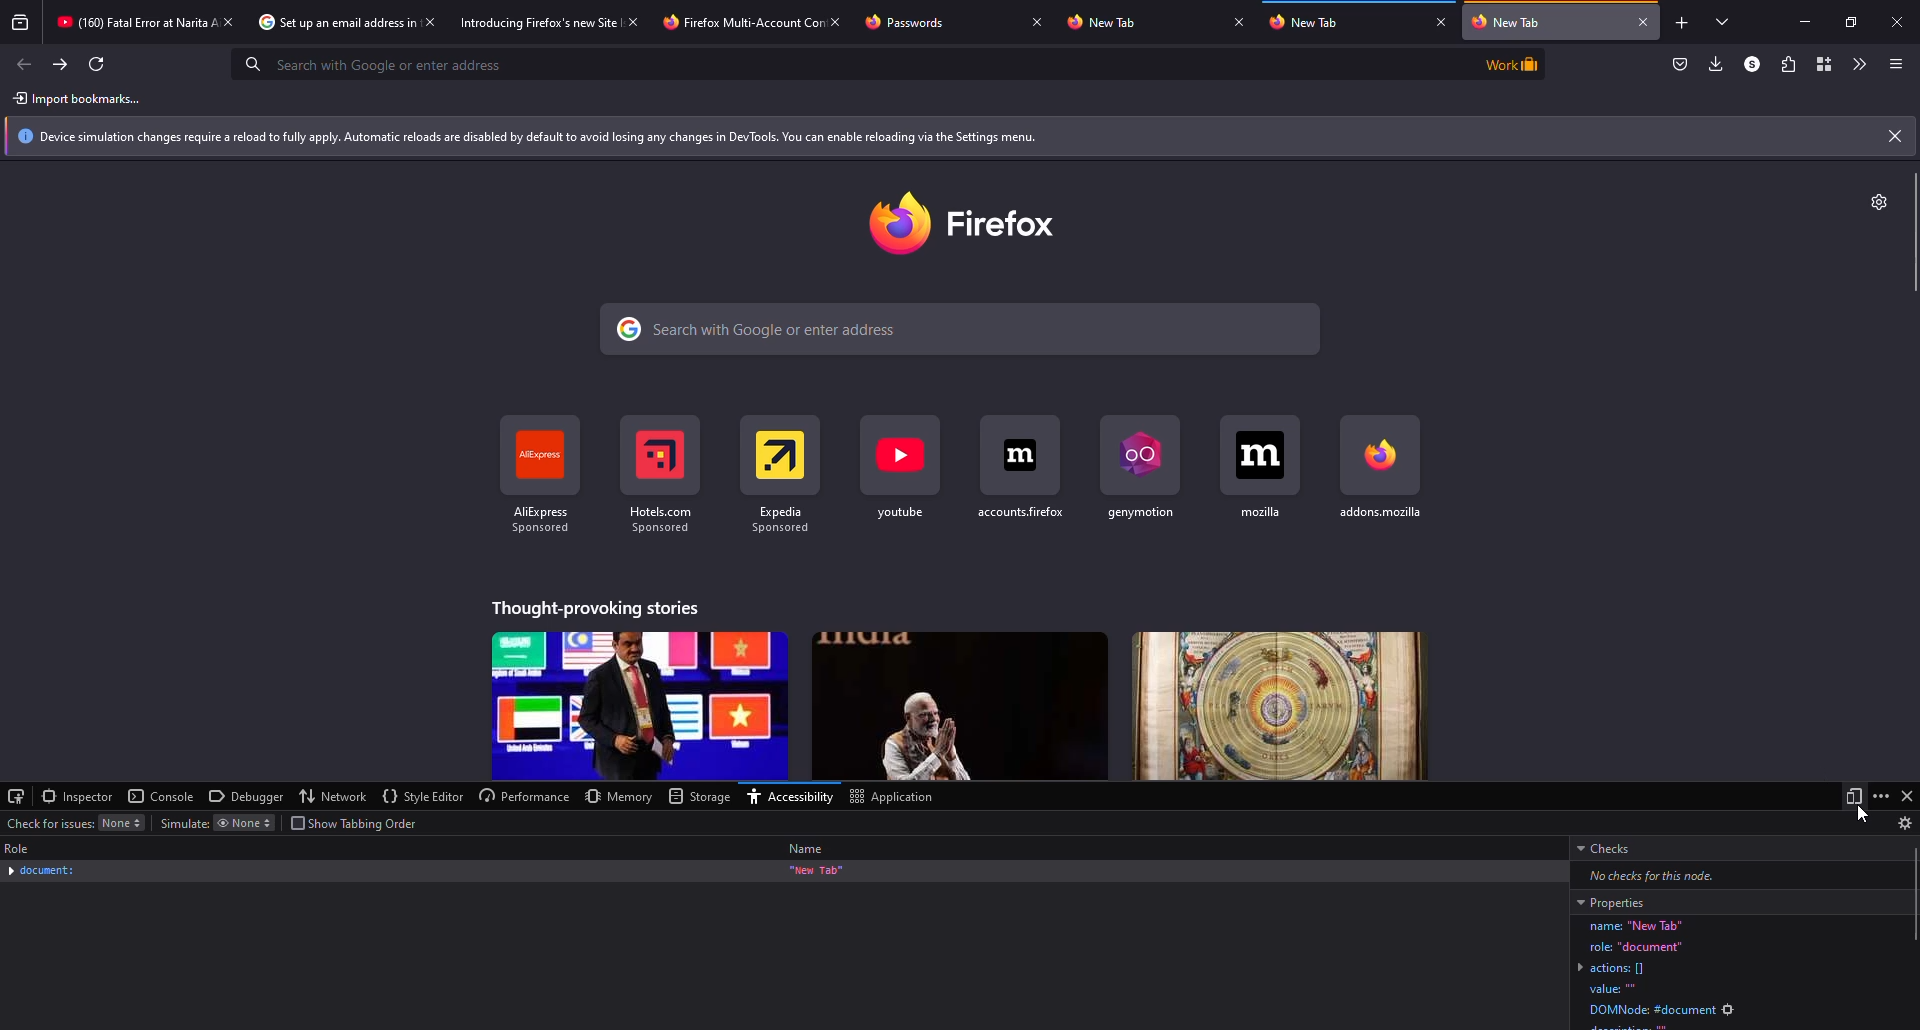  I want to click on close, so click(1906, 795).